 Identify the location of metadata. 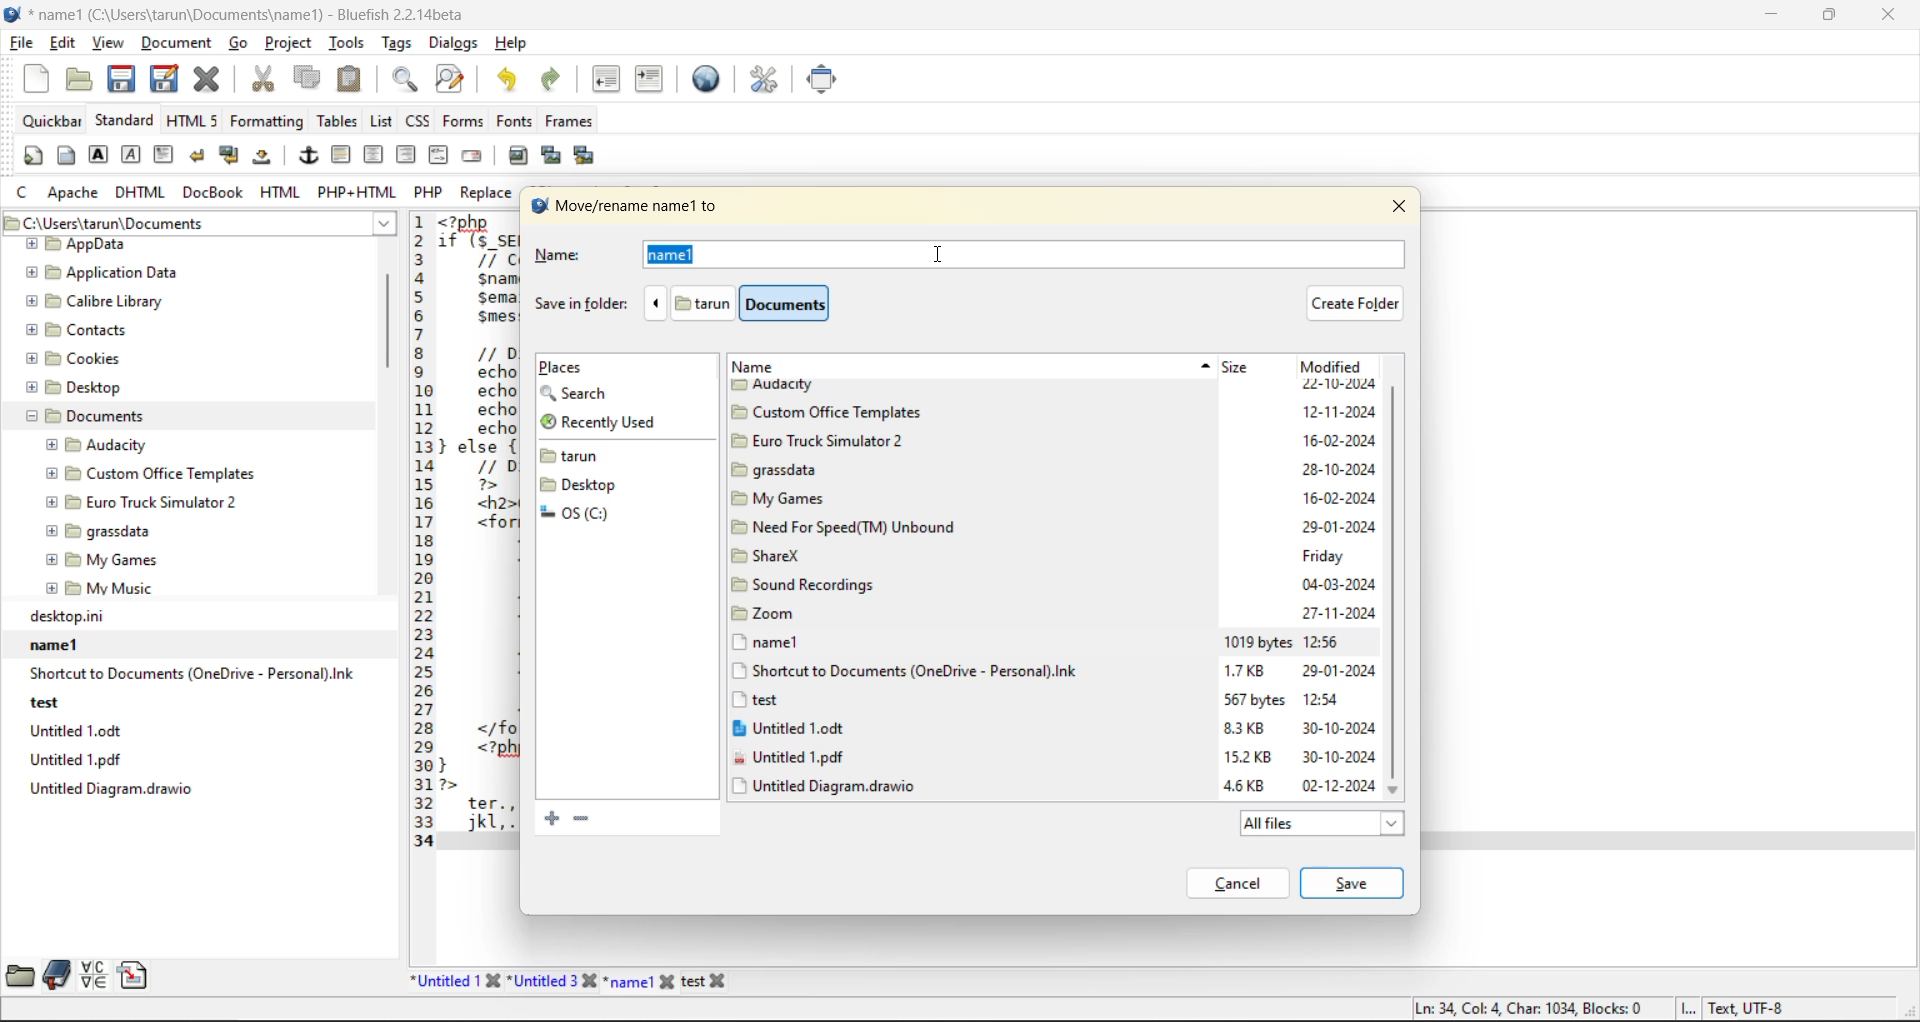
(1599, 1007).